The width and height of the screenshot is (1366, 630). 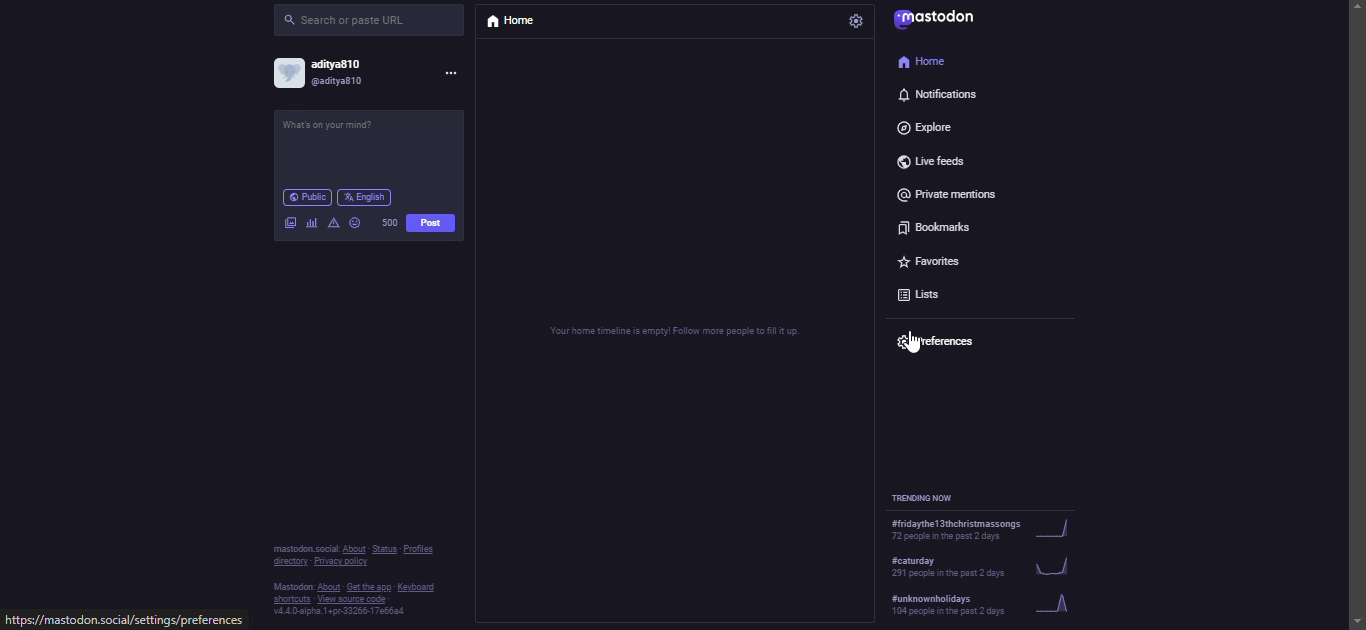 I want to click on emoji, so click(x=355, y=220).